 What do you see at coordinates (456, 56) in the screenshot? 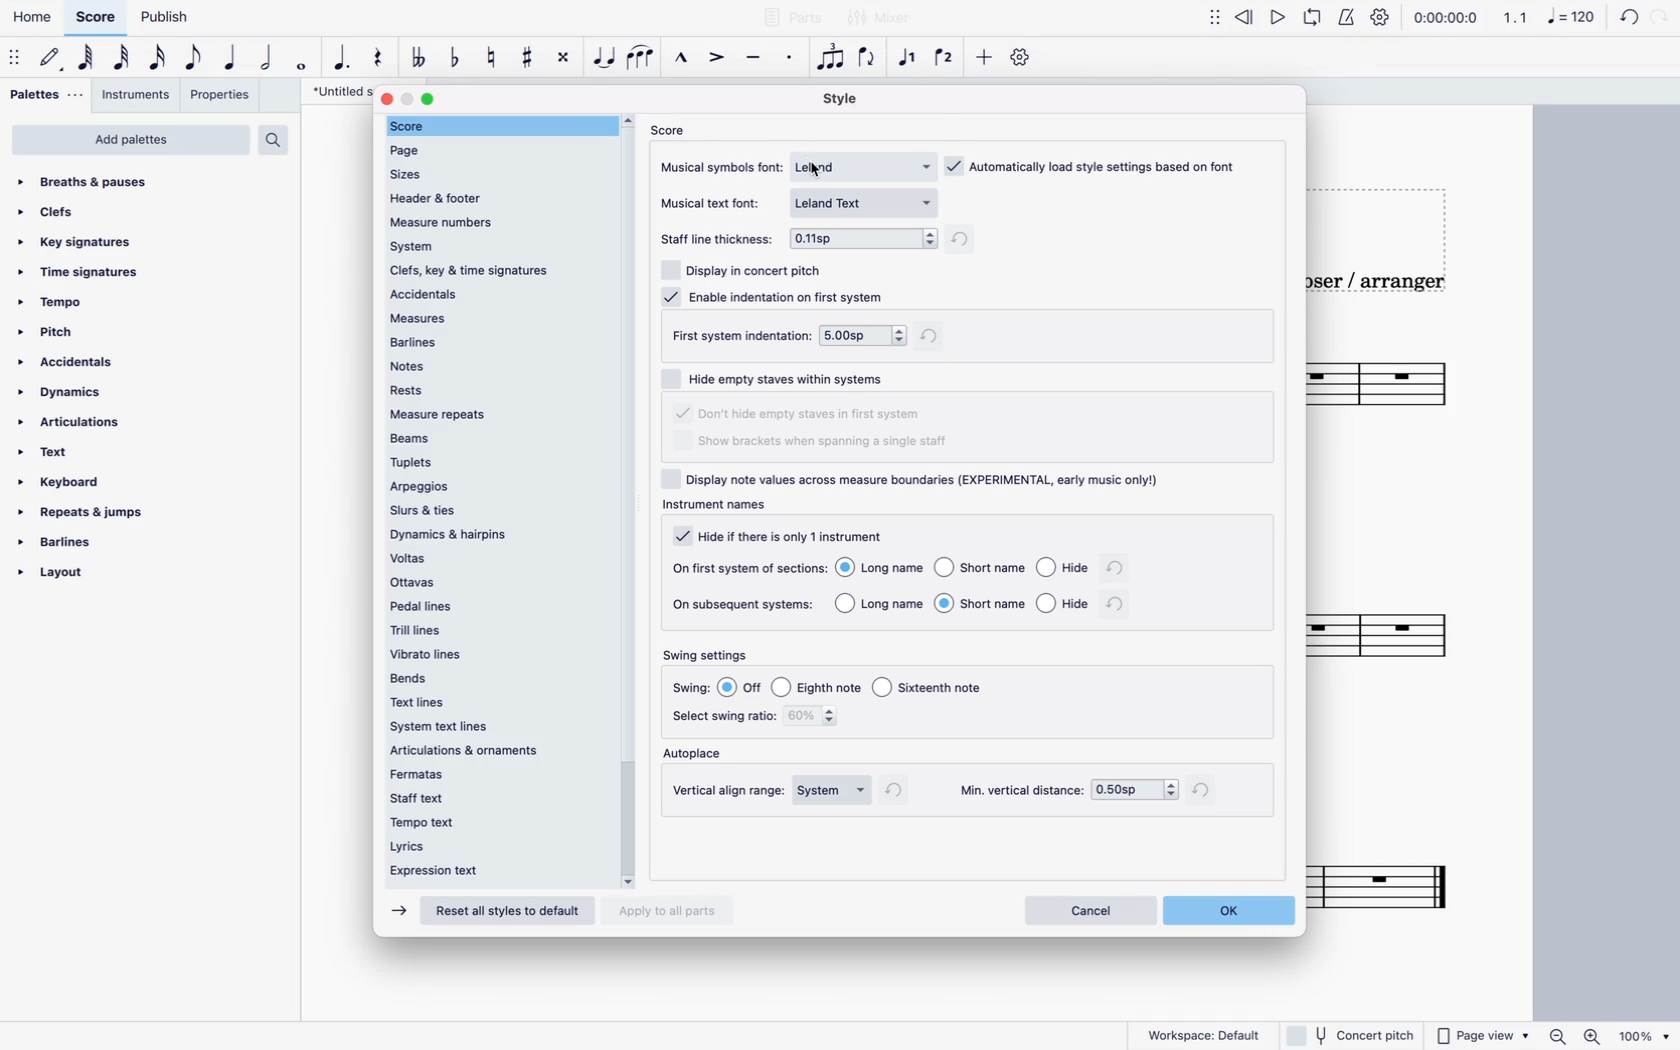
I see `tune` at bounding box center [456, 56].